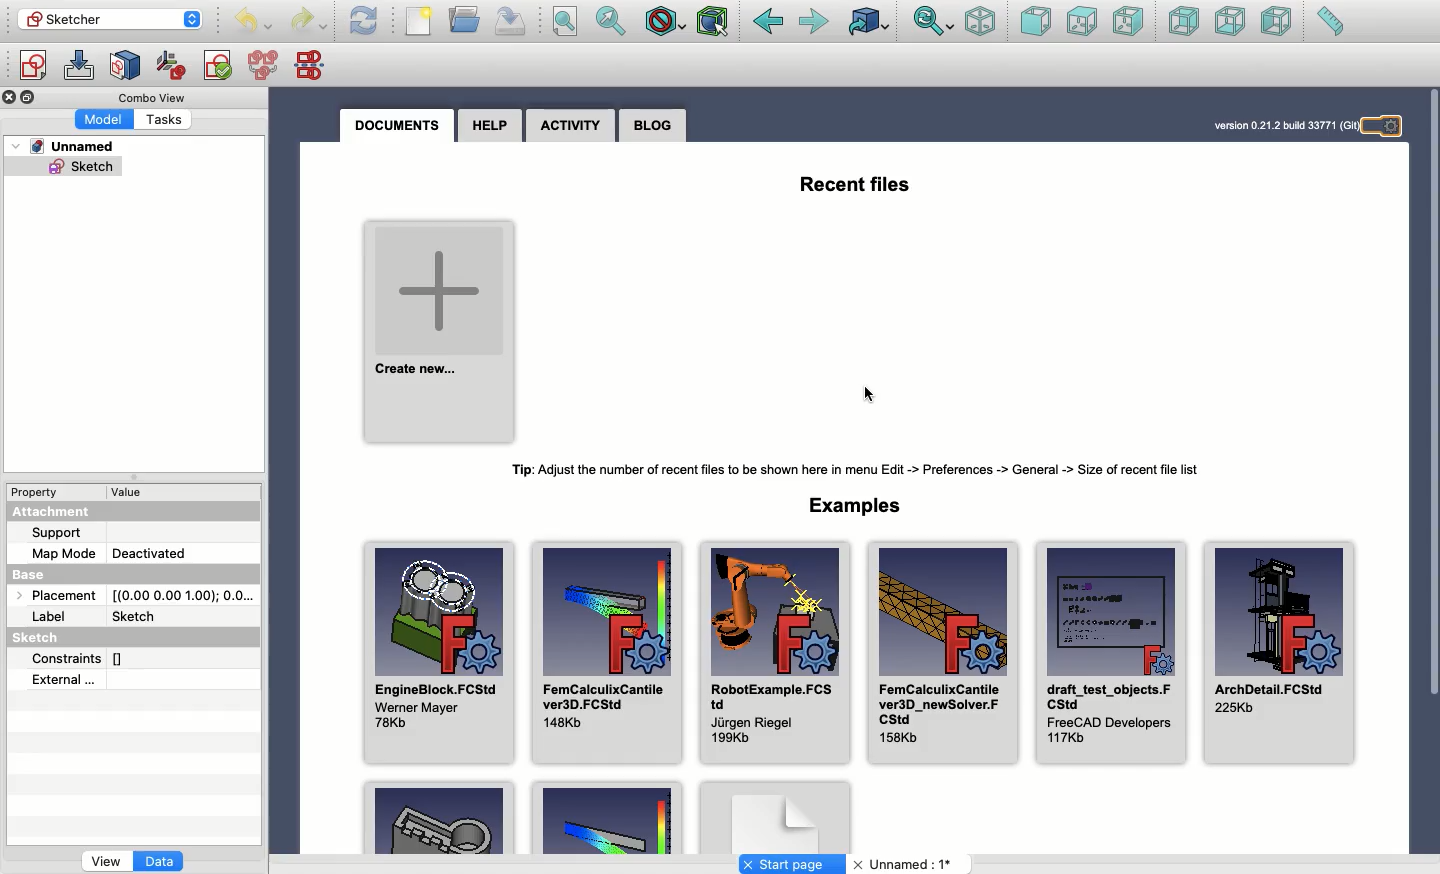  Describe the element at coordinates (30, 98) in the screenshot. I see `Collapse` at that location.